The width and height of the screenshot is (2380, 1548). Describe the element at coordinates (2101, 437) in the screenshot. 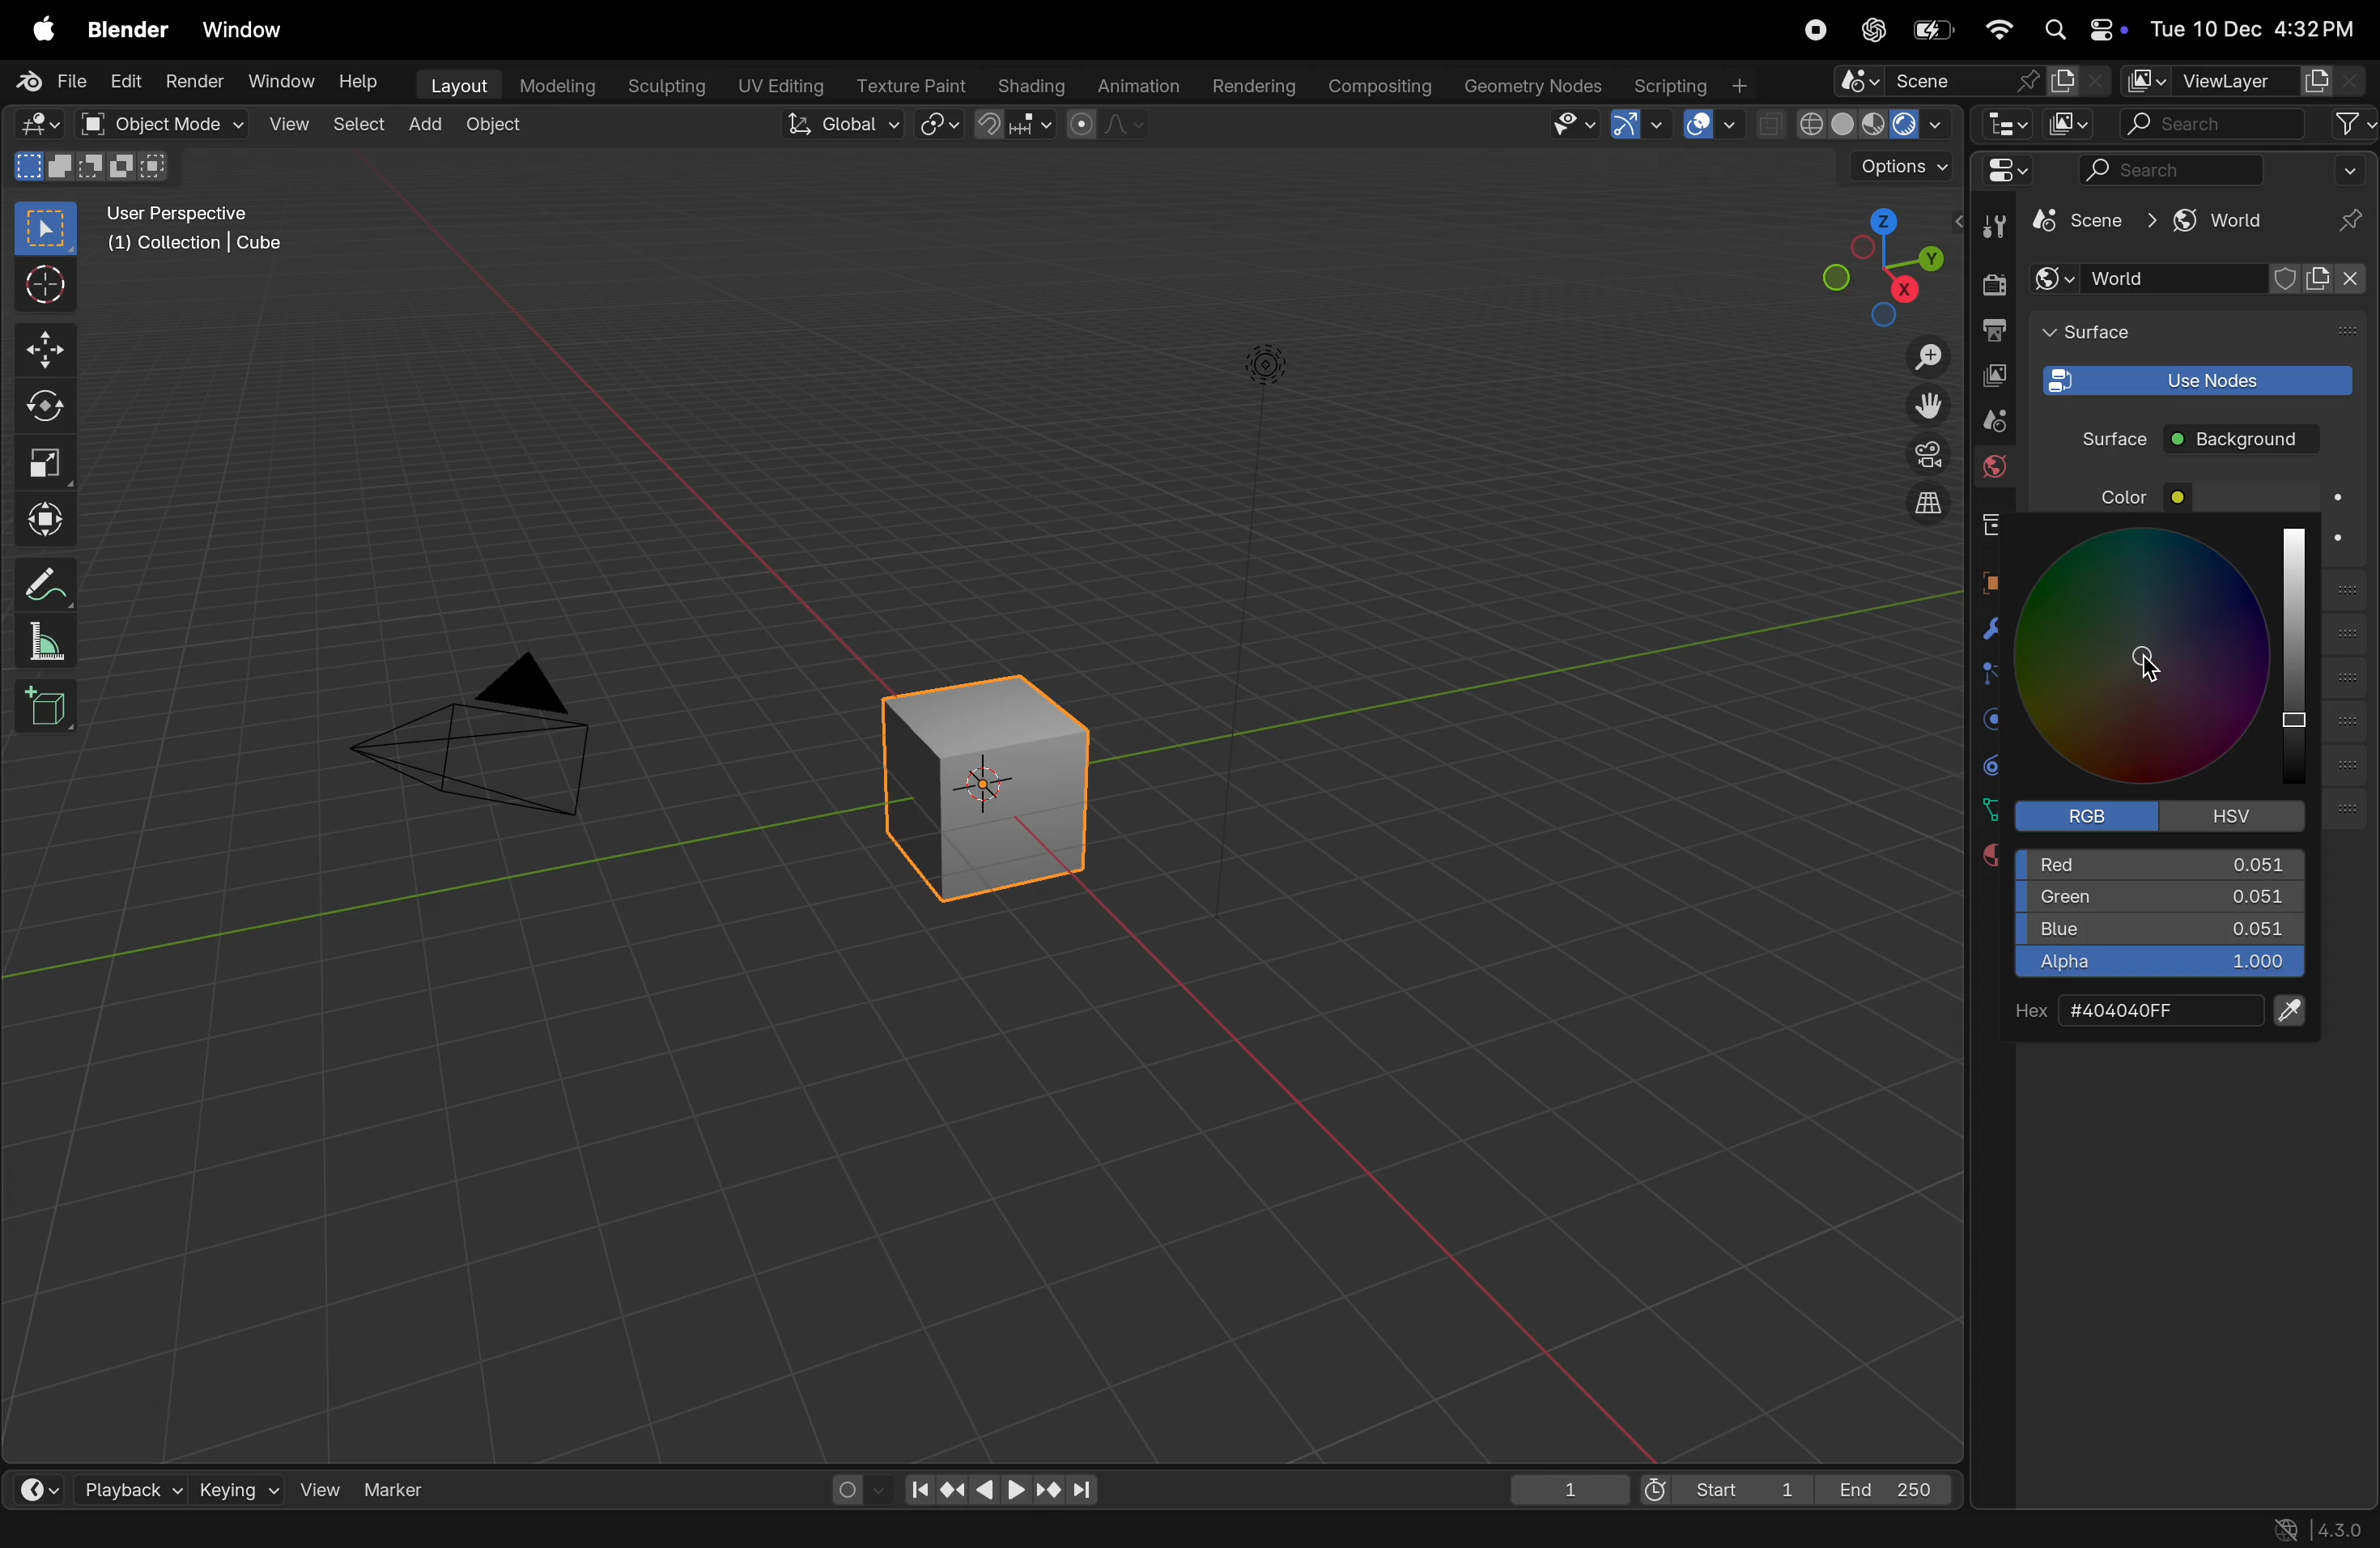

I see `Surface` at that location.